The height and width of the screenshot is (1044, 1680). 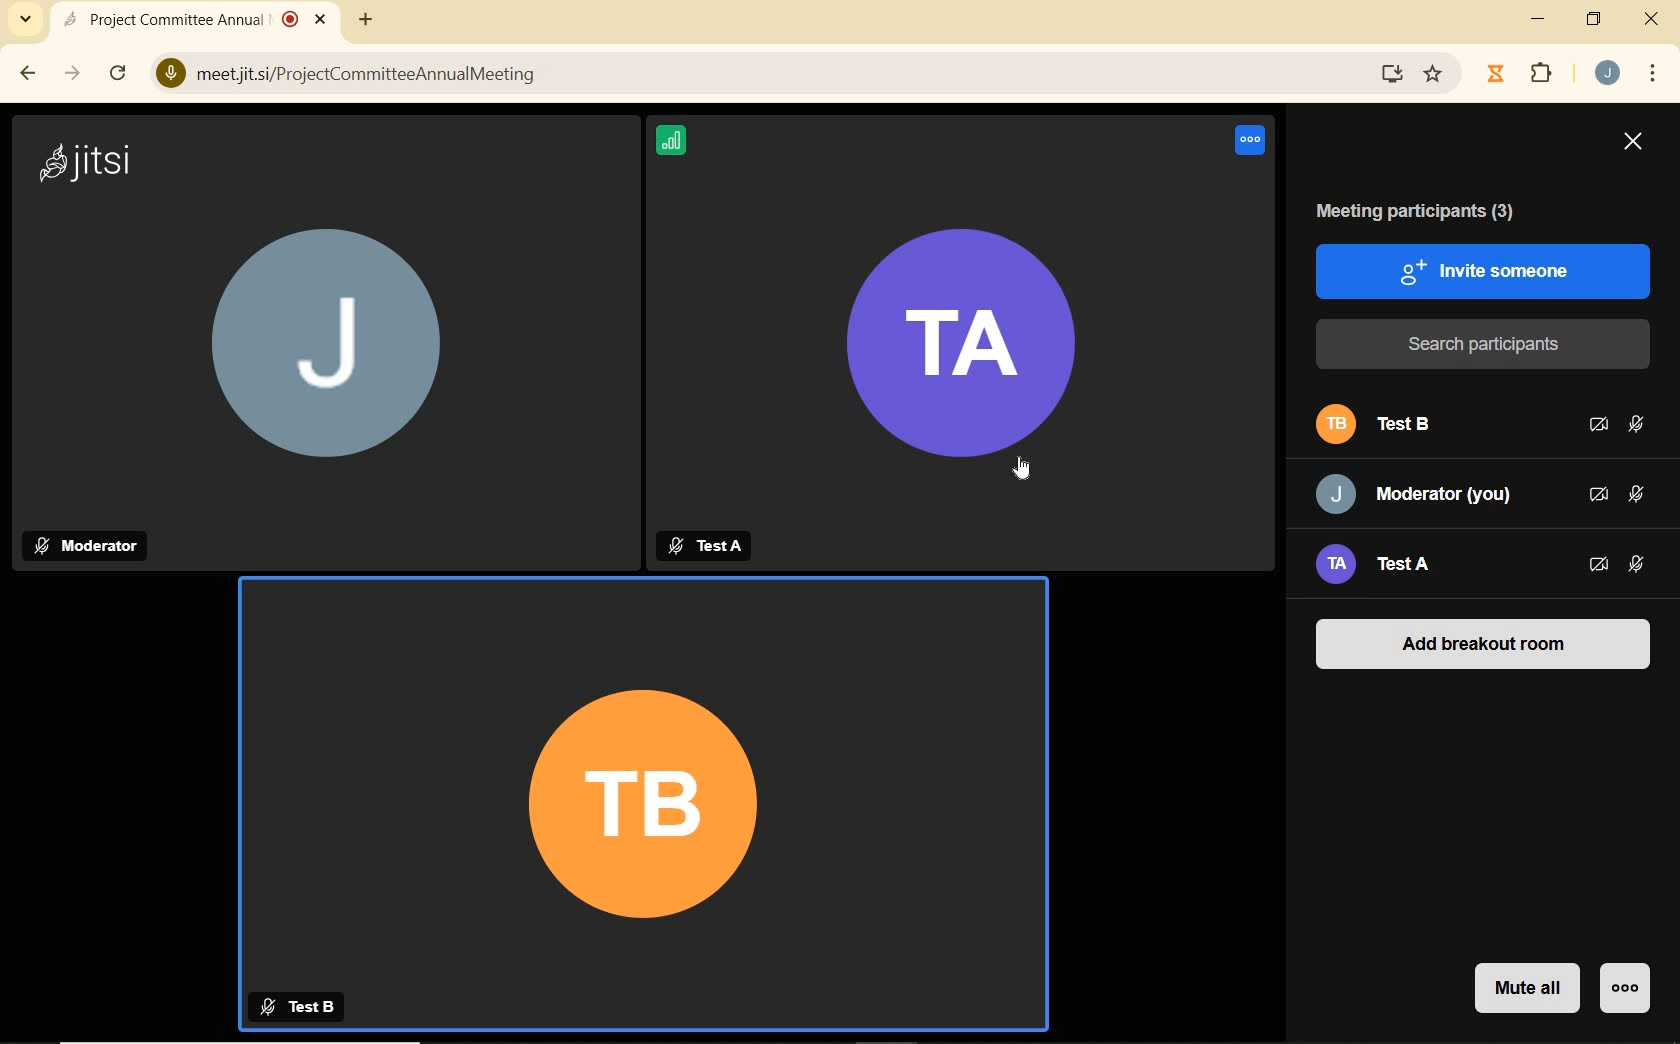 I want to click on BACK, so click(x=29, y=74).